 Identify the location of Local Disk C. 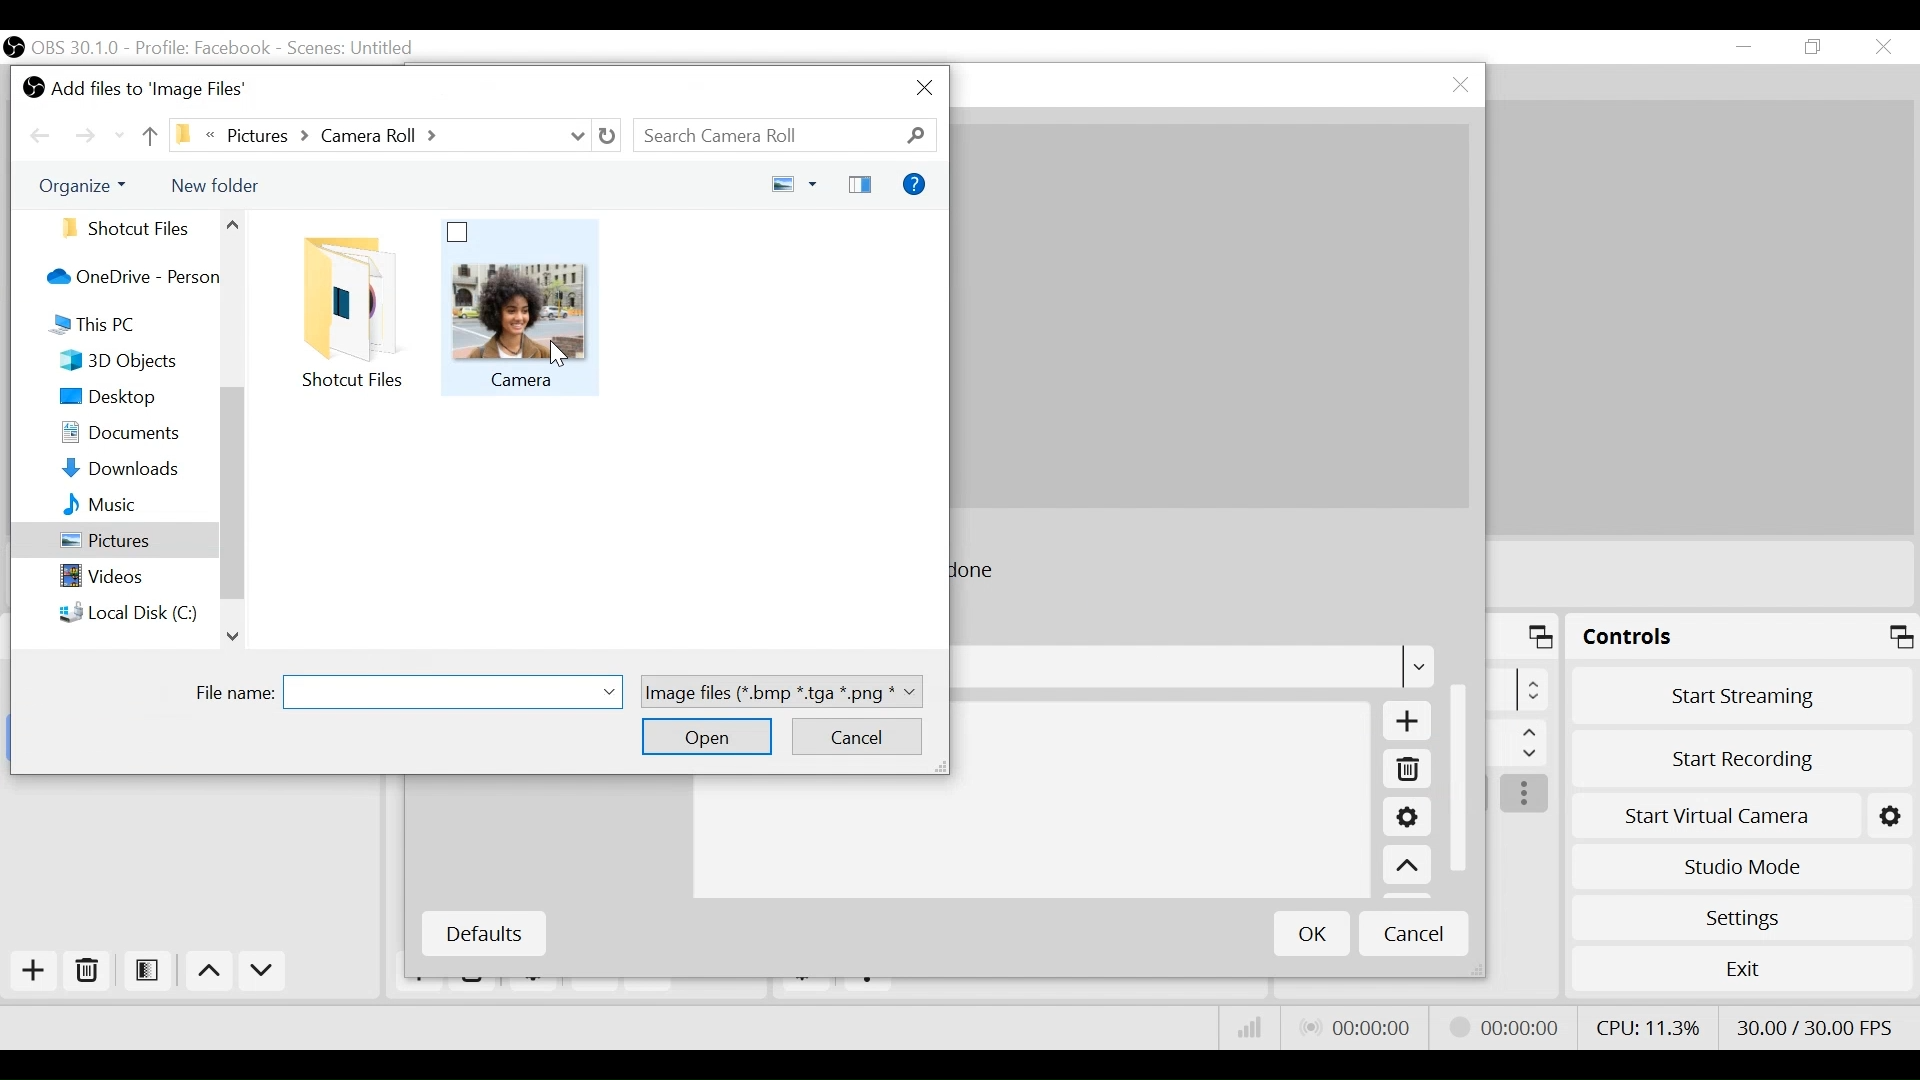
(135, 616).